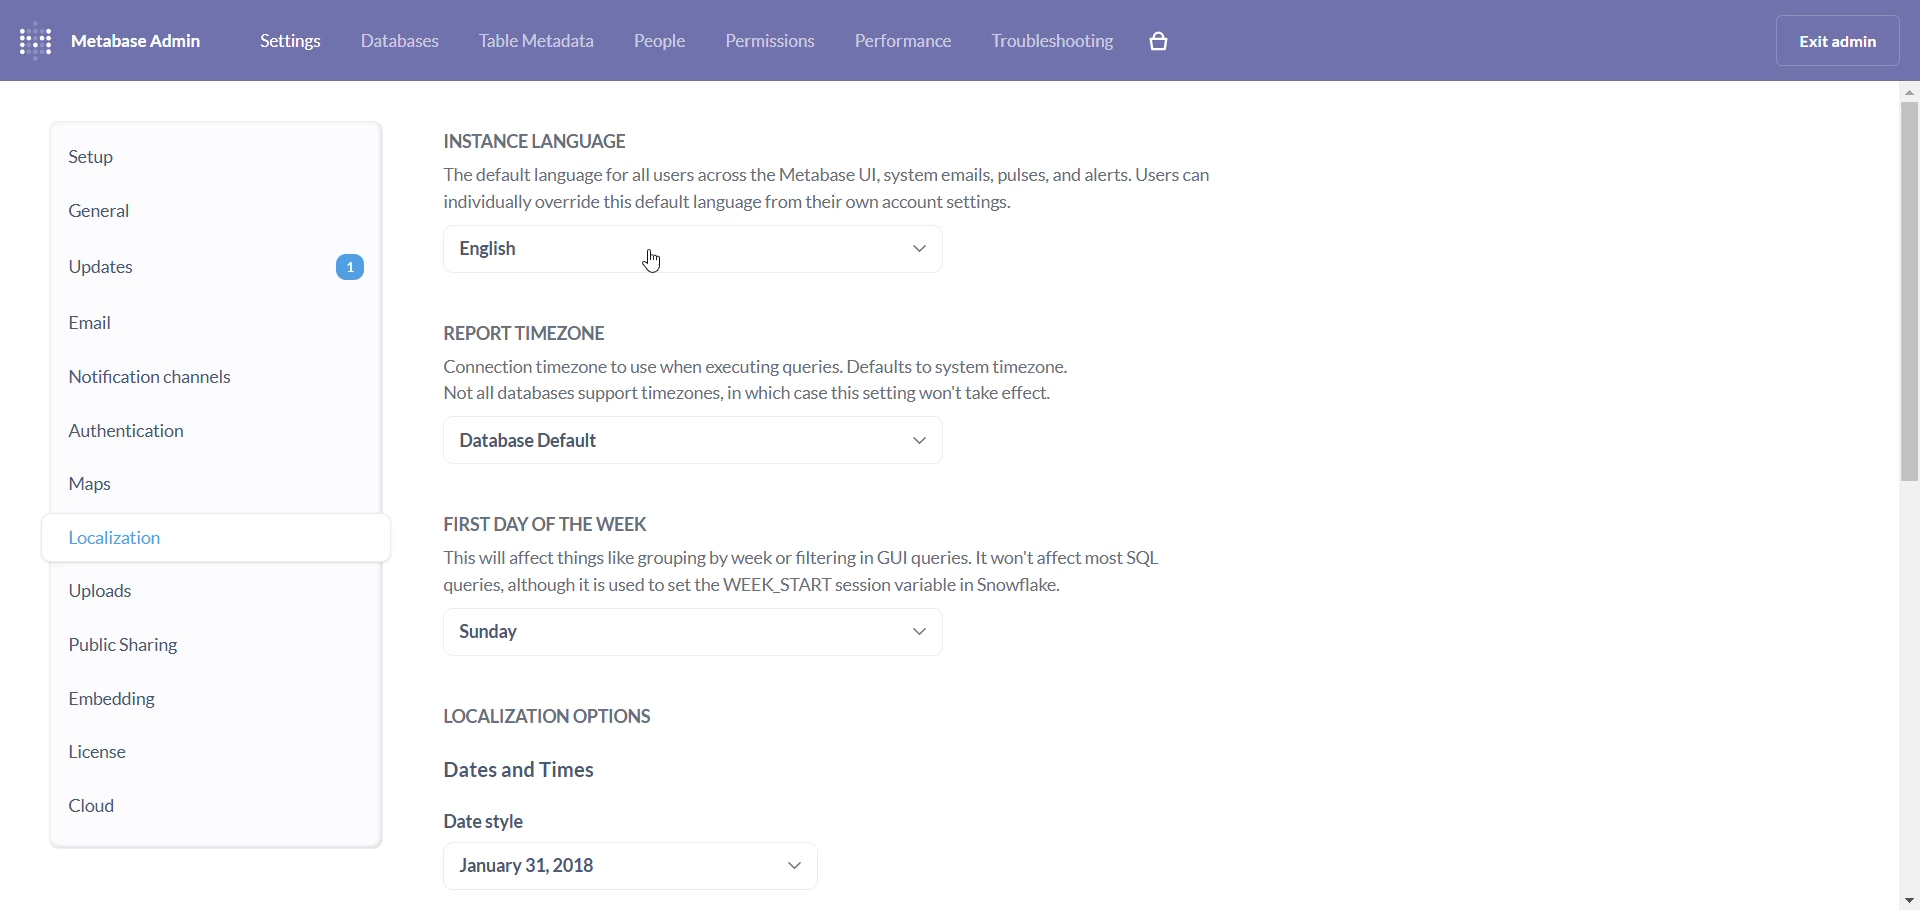 The height and width of the screenshot is (910, 1920). I want to click on embedding, so click(203, 701).